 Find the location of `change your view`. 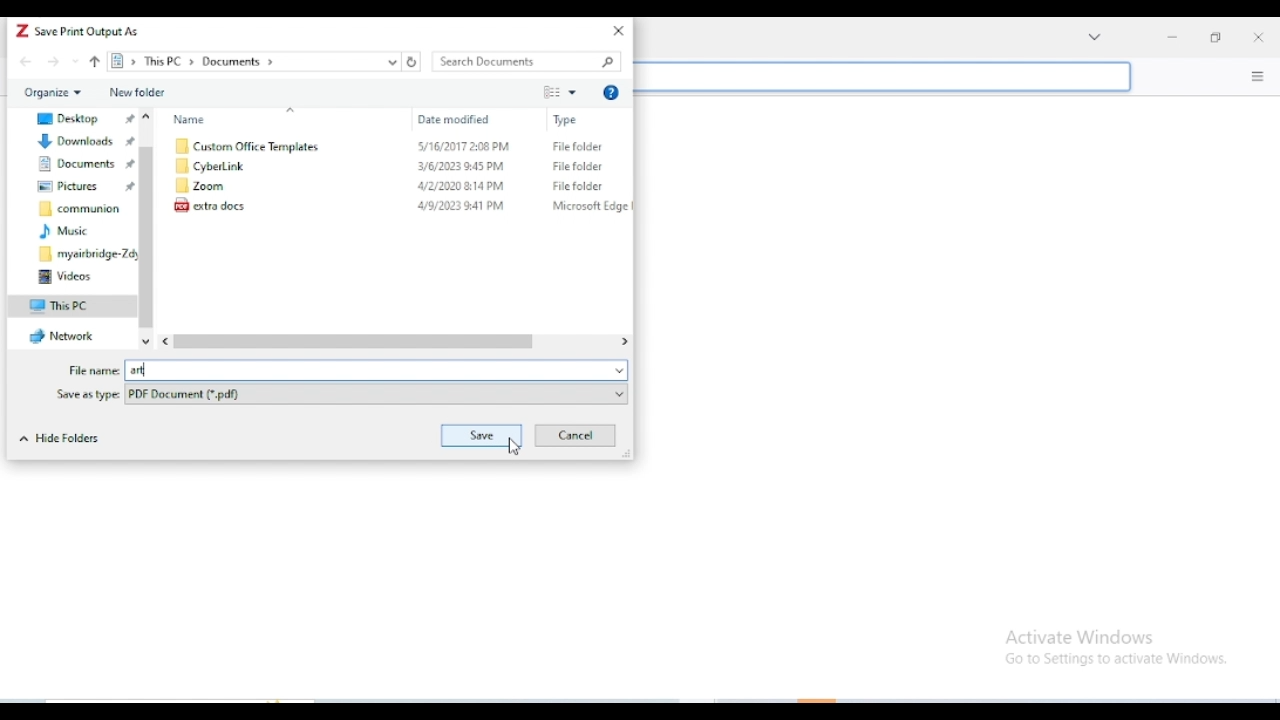

change your view is located at coordinates (561, 92).